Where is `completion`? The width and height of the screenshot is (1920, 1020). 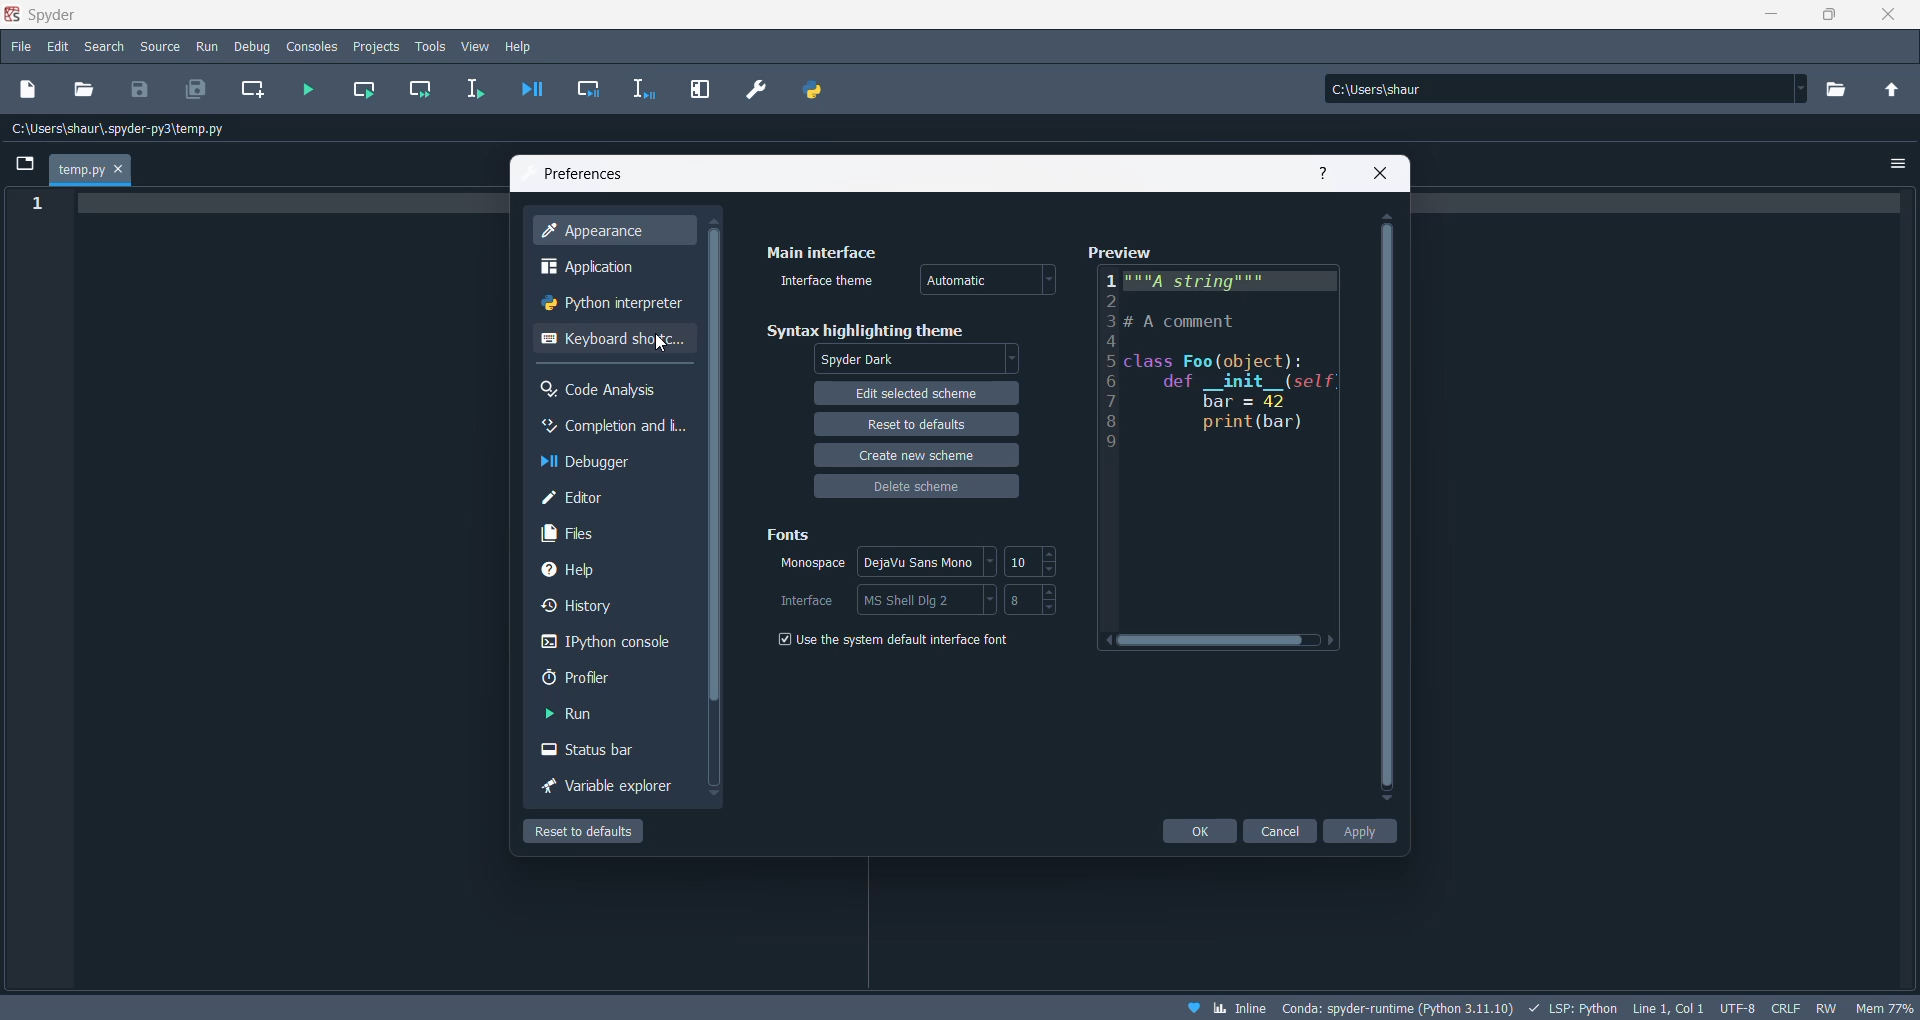 completion is located at coordinates (611, 427).